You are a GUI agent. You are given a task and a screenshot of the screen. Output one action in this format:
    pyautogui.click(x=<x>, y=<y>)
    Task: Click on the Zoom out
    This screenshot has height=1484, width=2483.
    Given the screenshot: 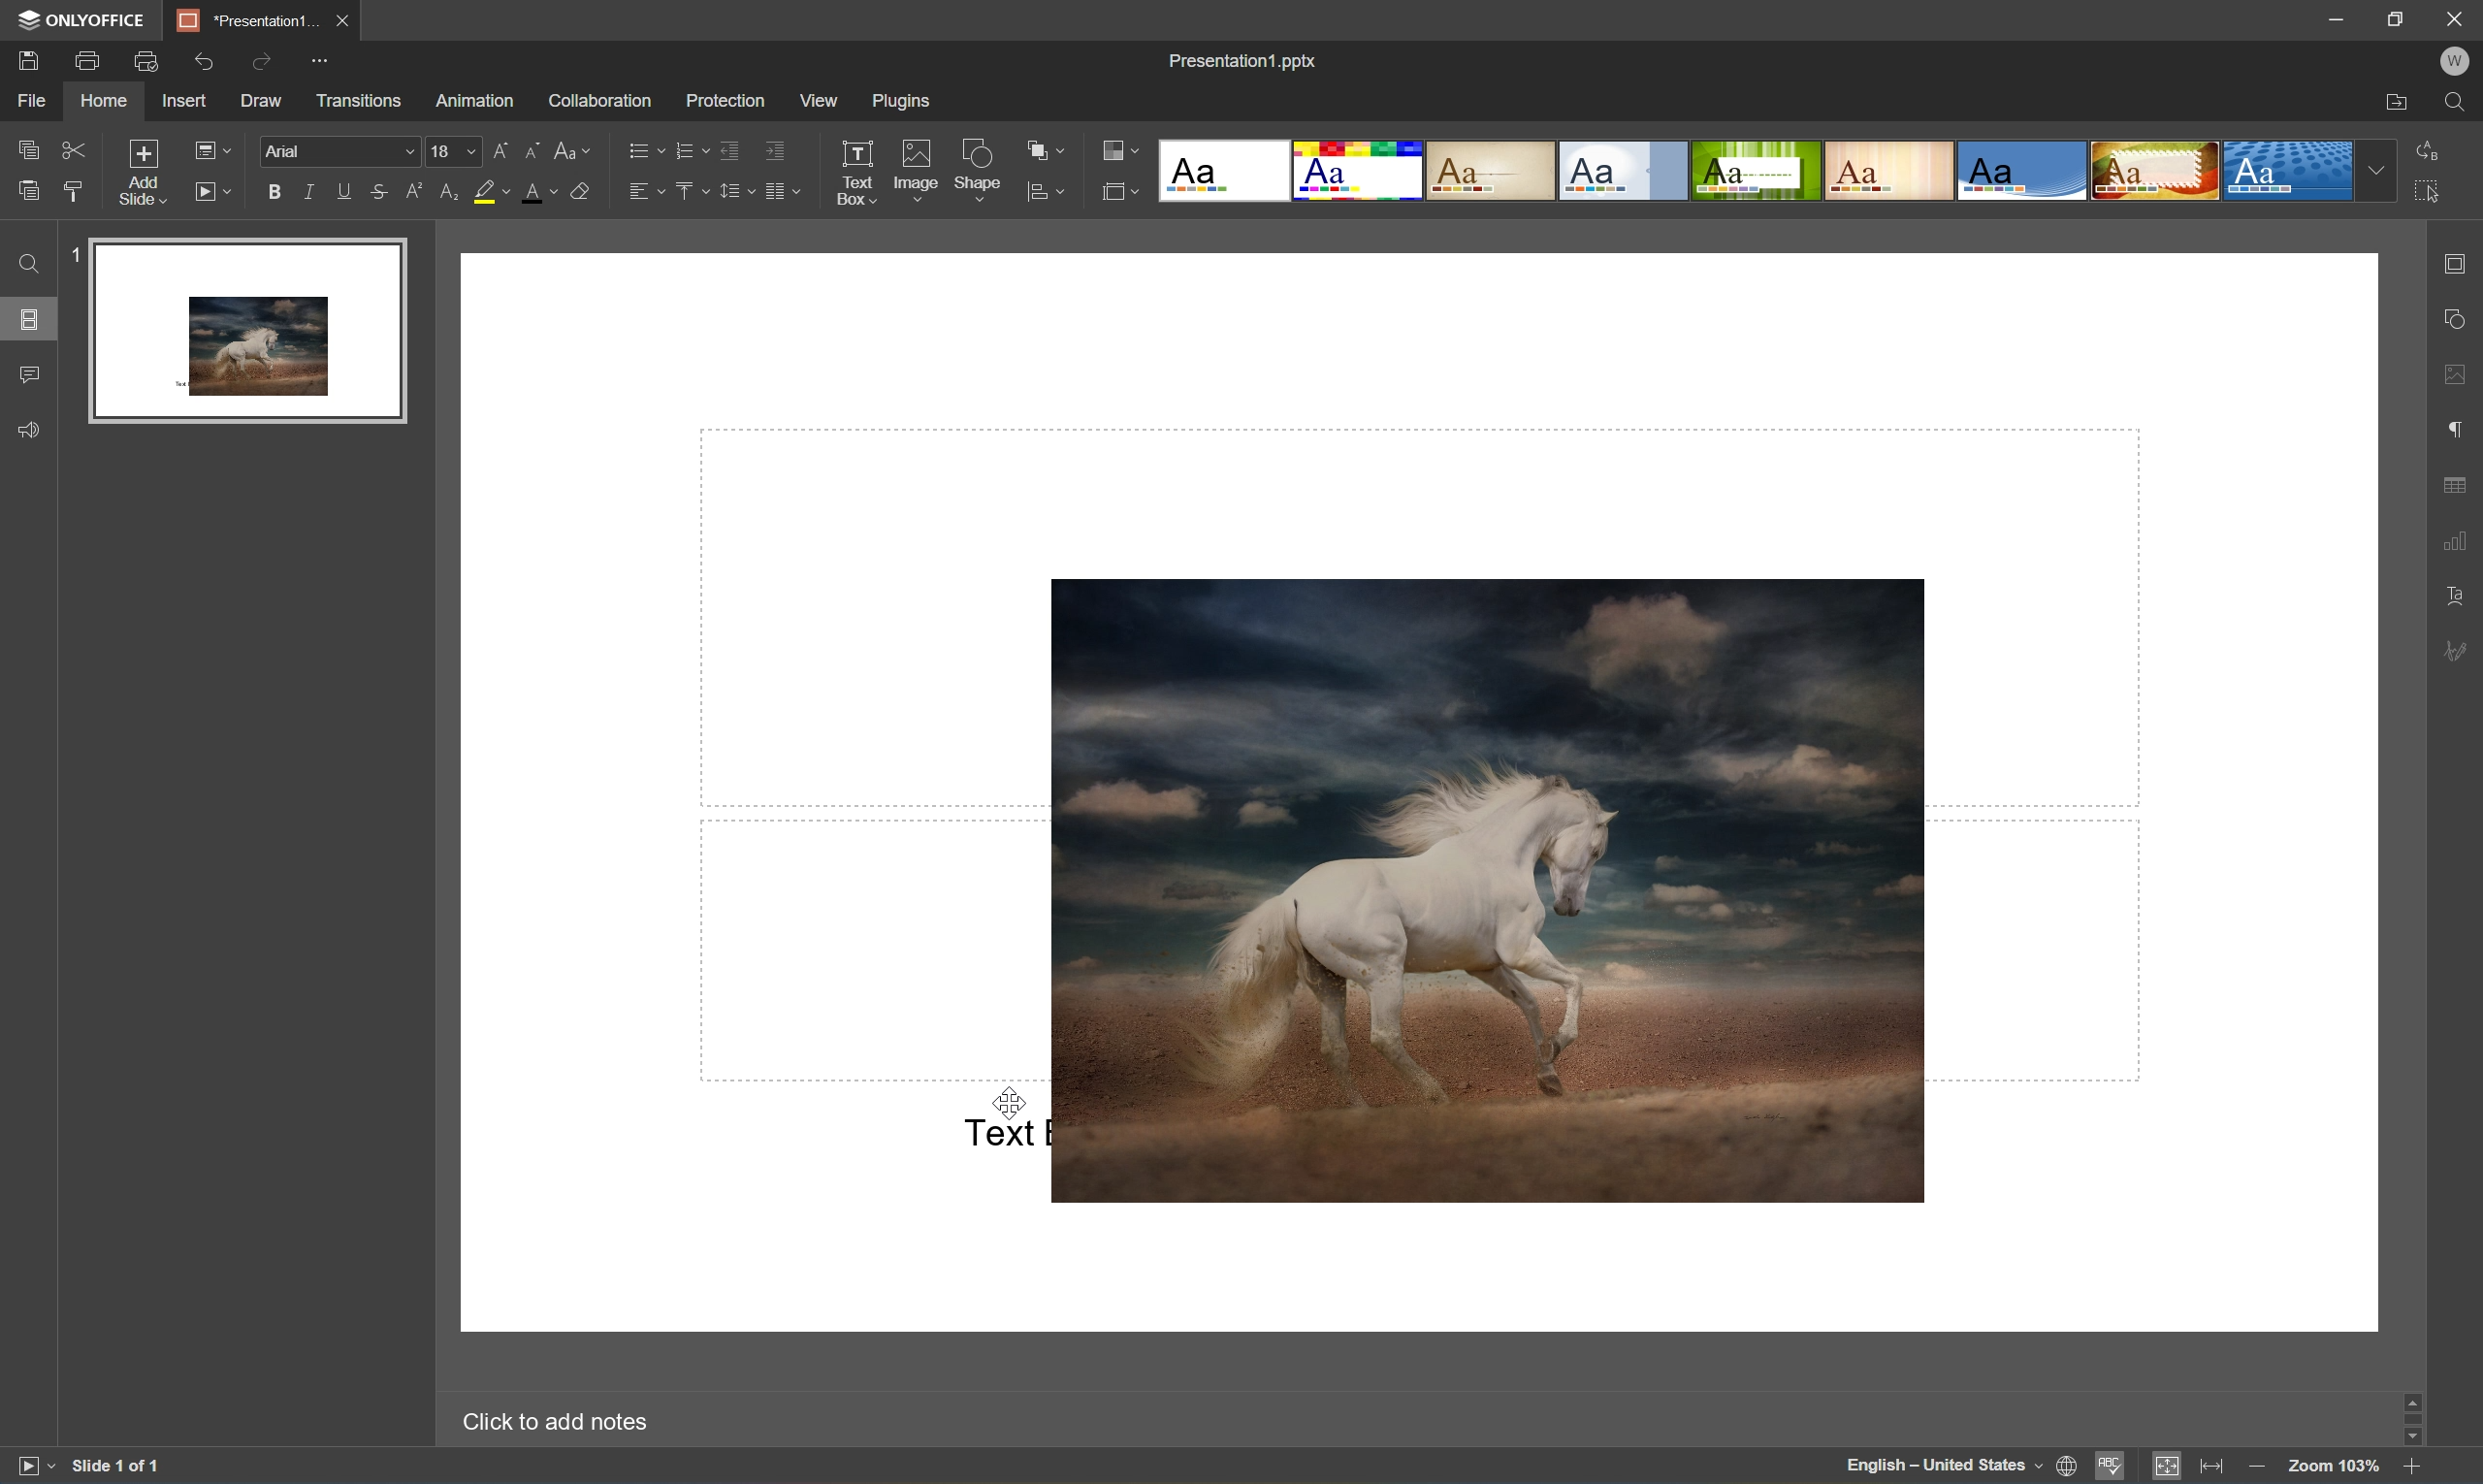 What is the action you would take?
    pyautogui.click(x=2258, y=1472)
    